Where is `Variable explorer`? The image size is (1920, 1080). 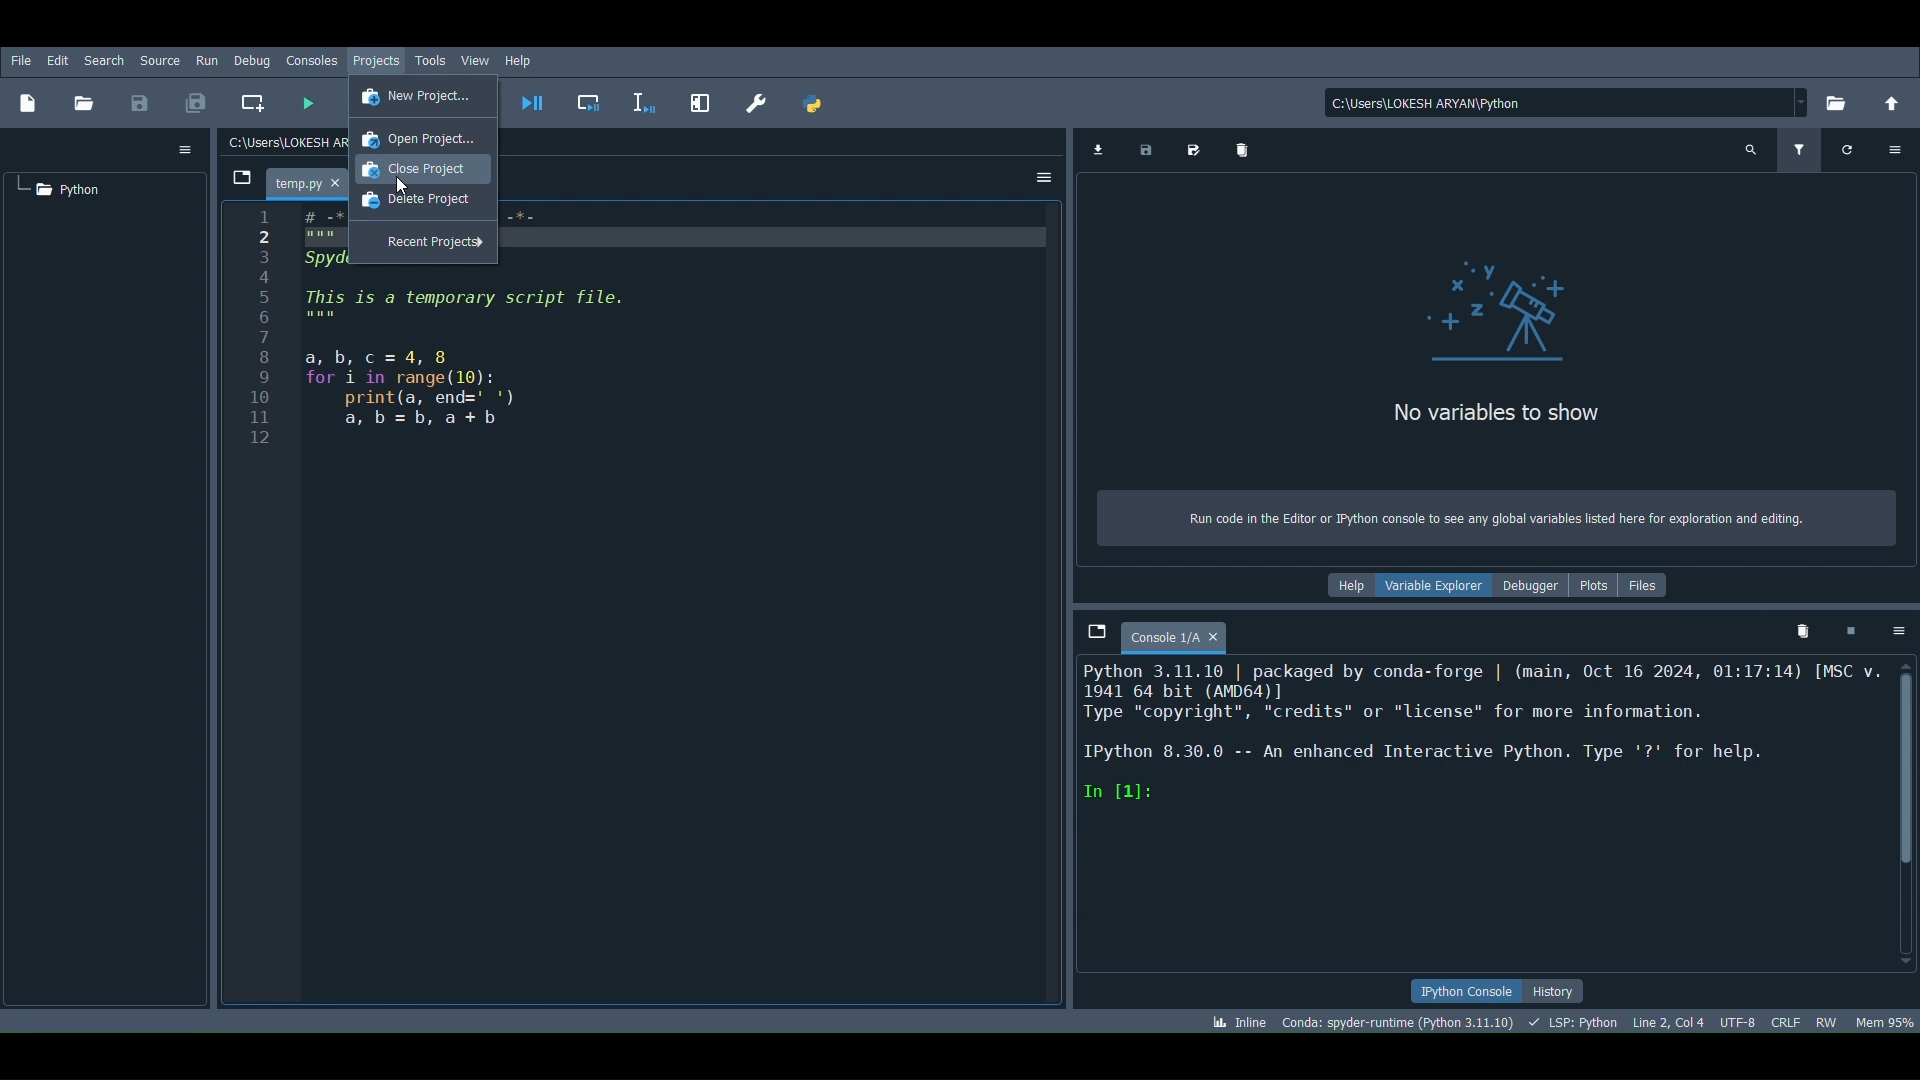
Variable explorer is located at coordinates (1434, 586).